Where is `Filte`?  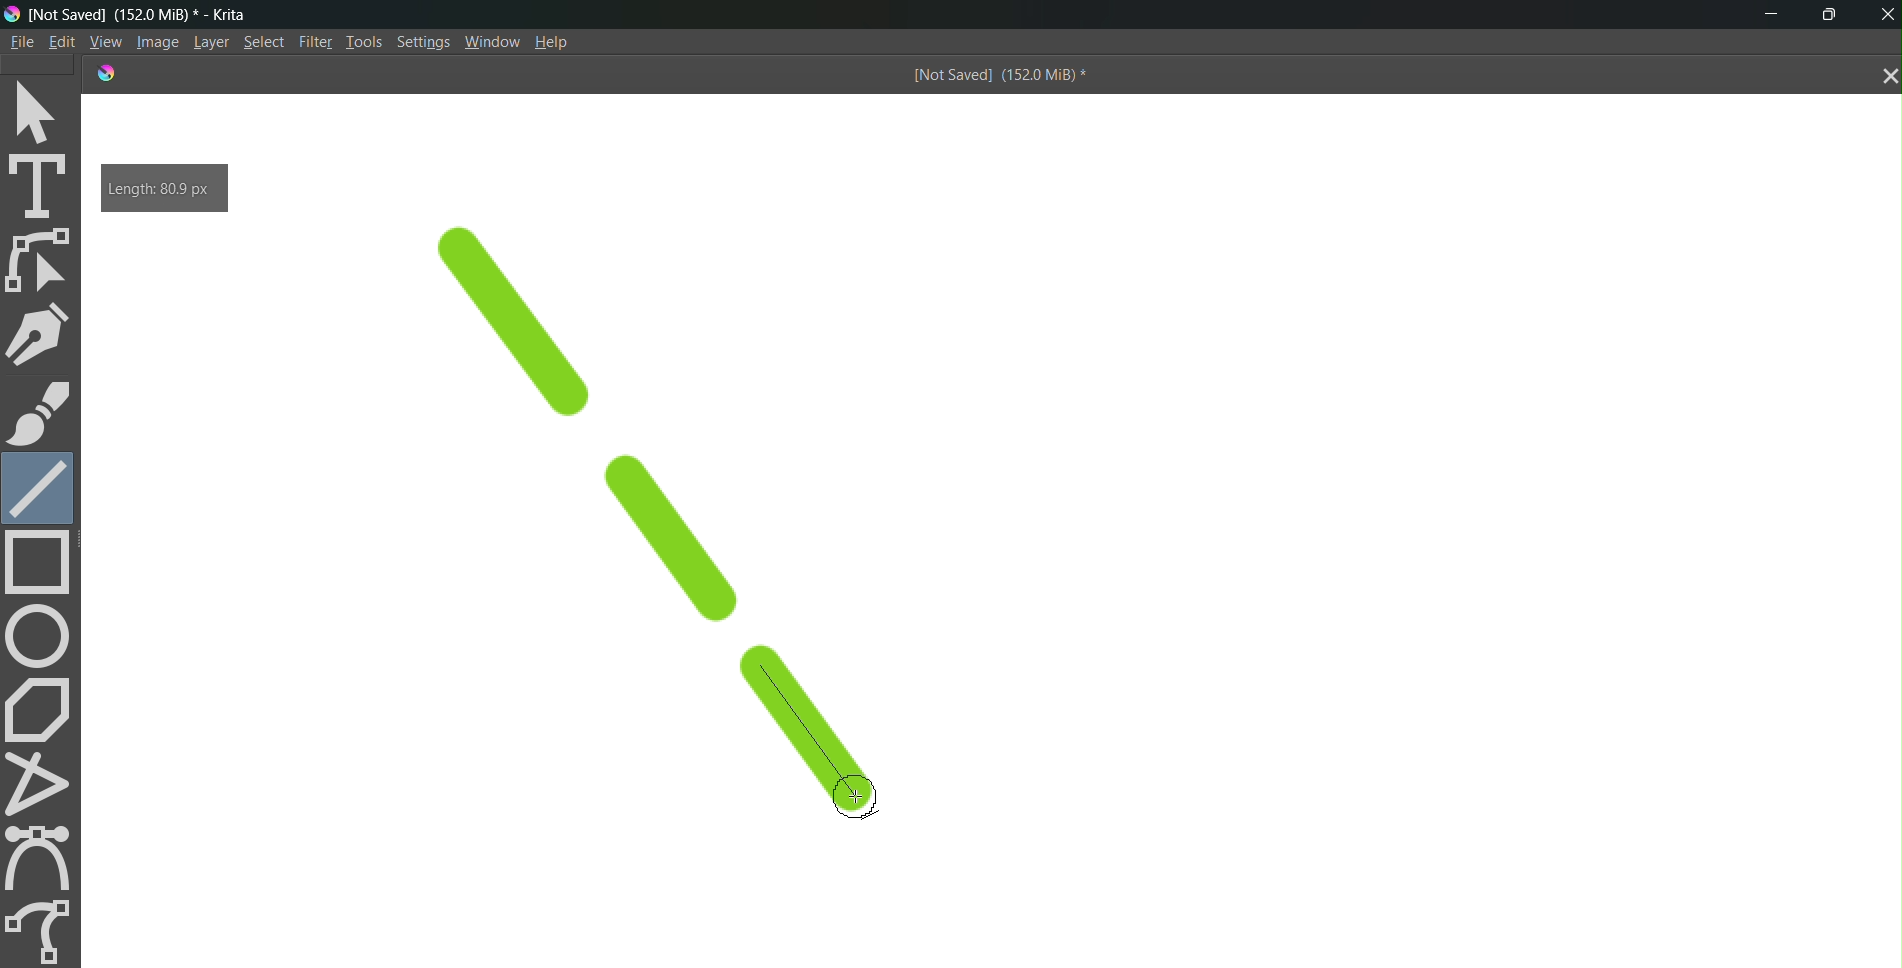 Filte is located at coordinates (311, 40).